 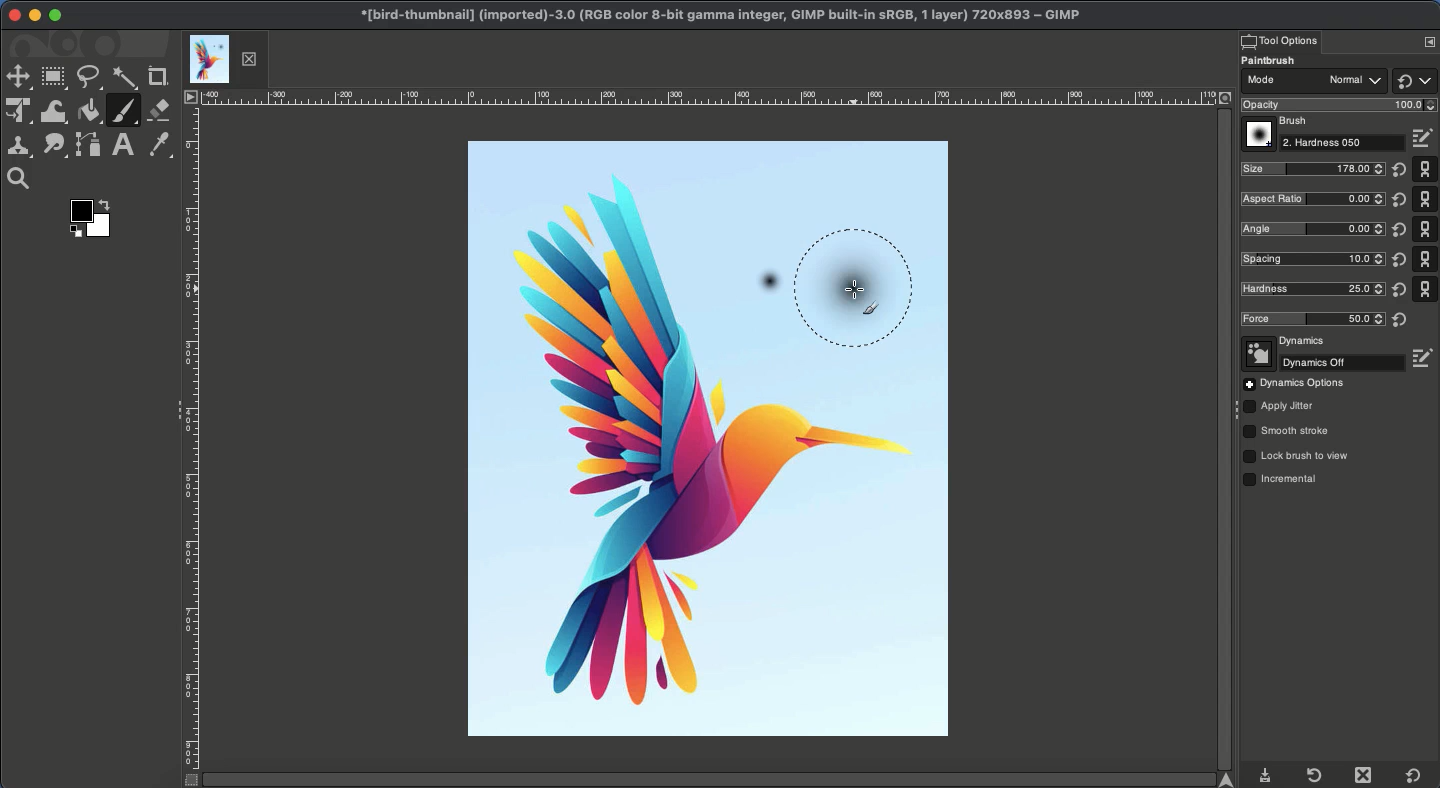 What do you see at coordinates (1279, 40) in the screenshot?
I see `Tool options` at bounding box center [1279, 40].